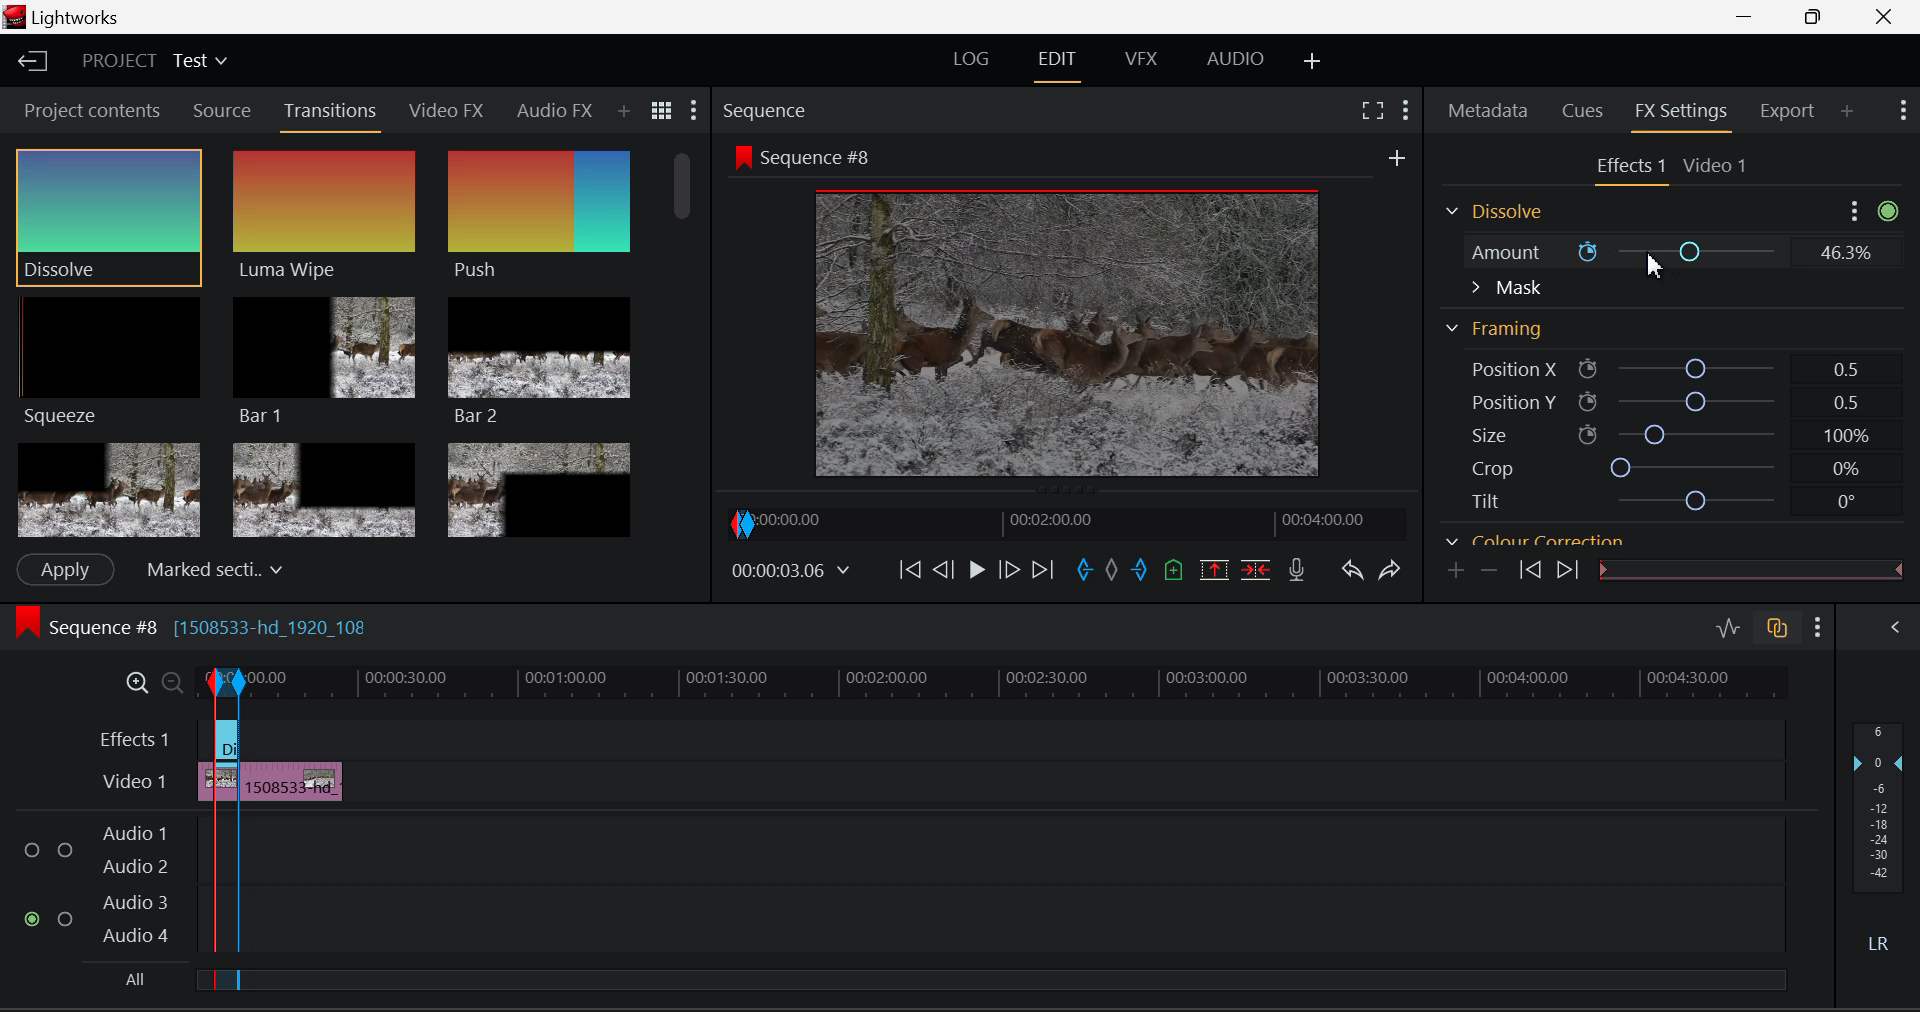 The height and width of the screenshot is (1012, 1920). Describe the element at coordinates (1685, 113) in the screenshot. I see `FX Settings Open` at that location.